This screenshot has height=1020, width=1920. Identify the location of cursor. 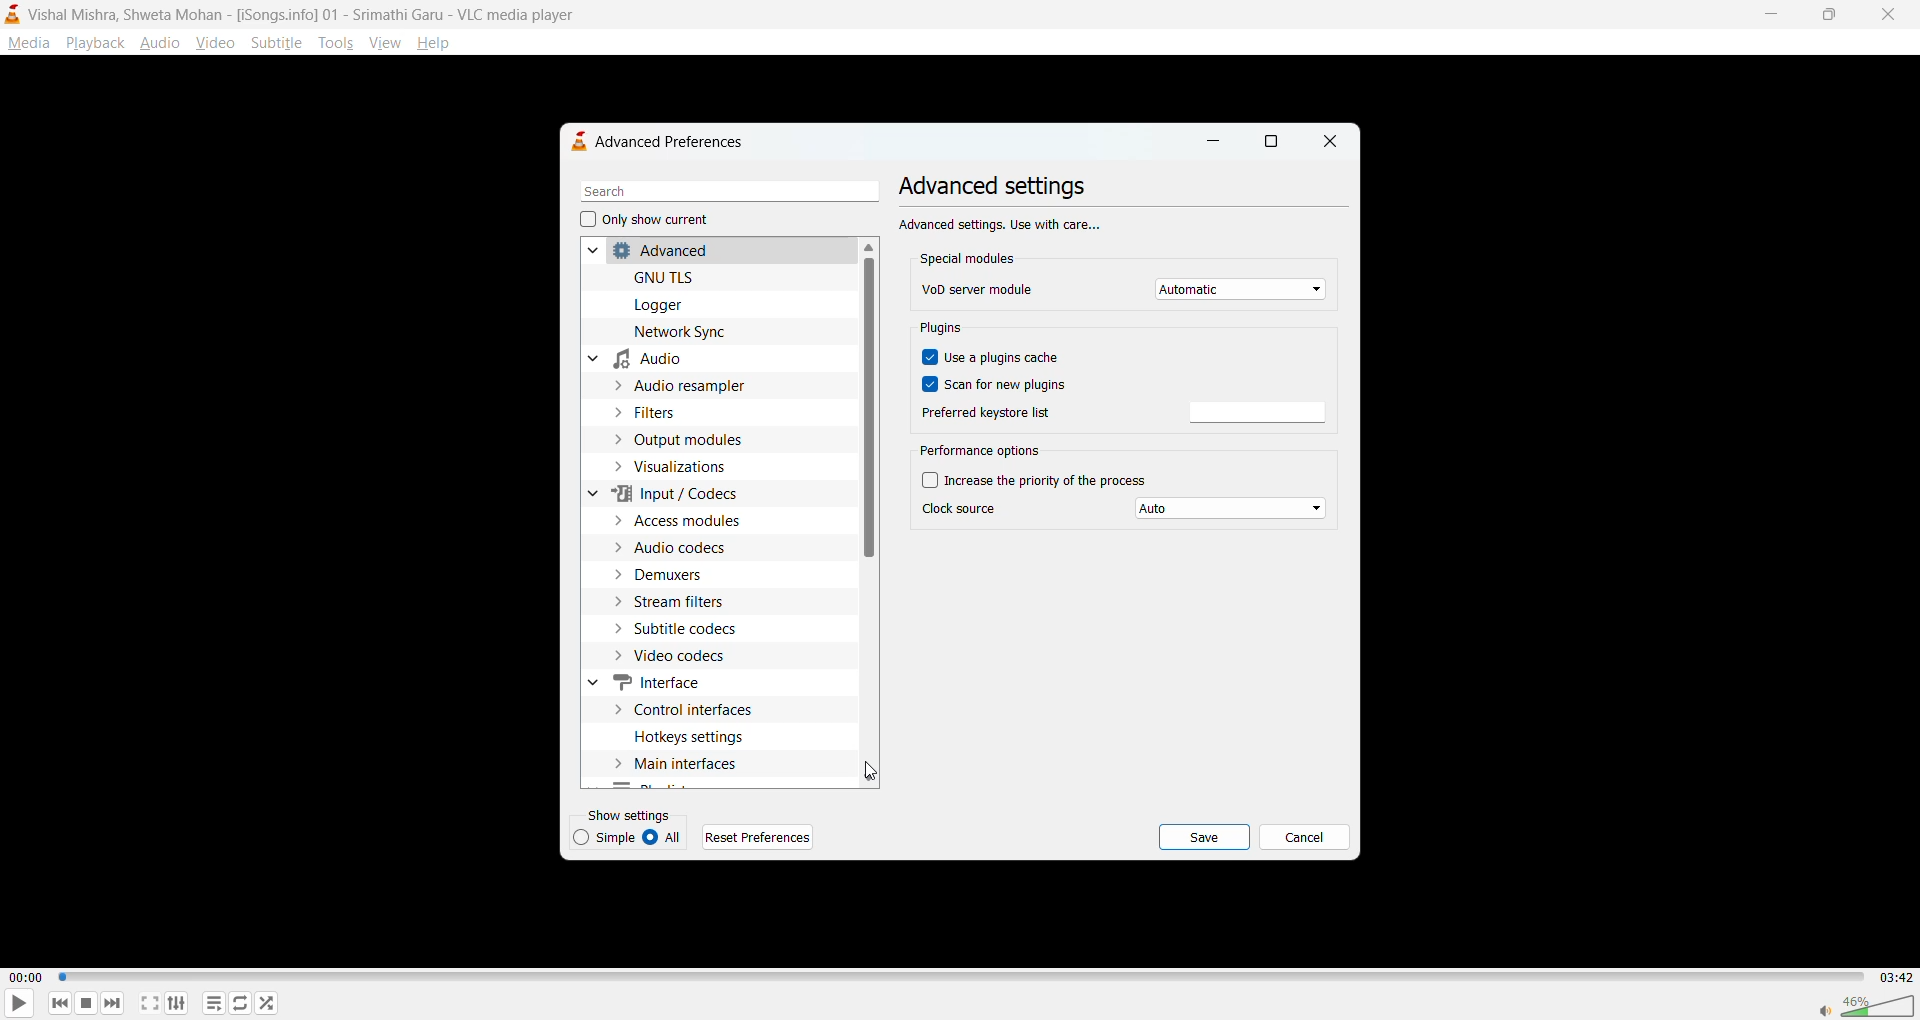
(873, 772).